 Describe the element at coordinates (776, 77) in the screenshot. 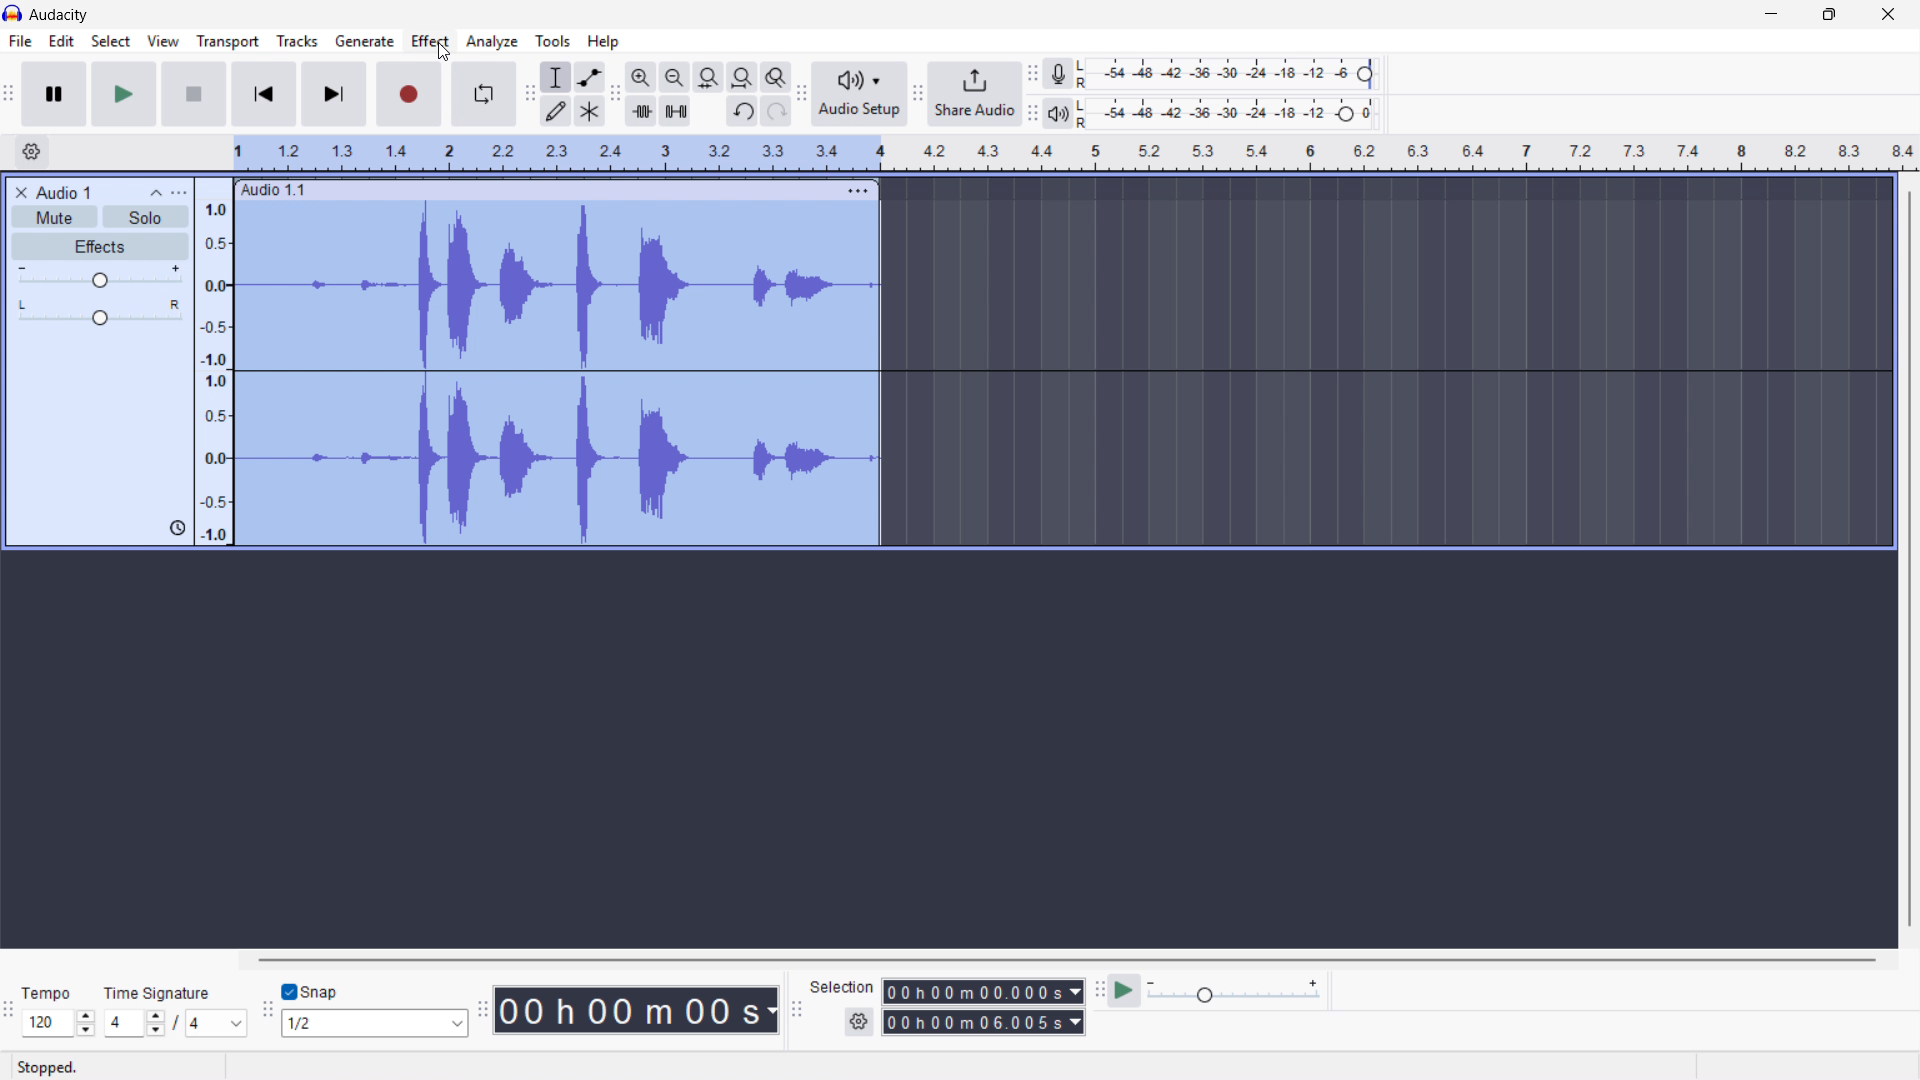

I see `toggle zoom` at that location.